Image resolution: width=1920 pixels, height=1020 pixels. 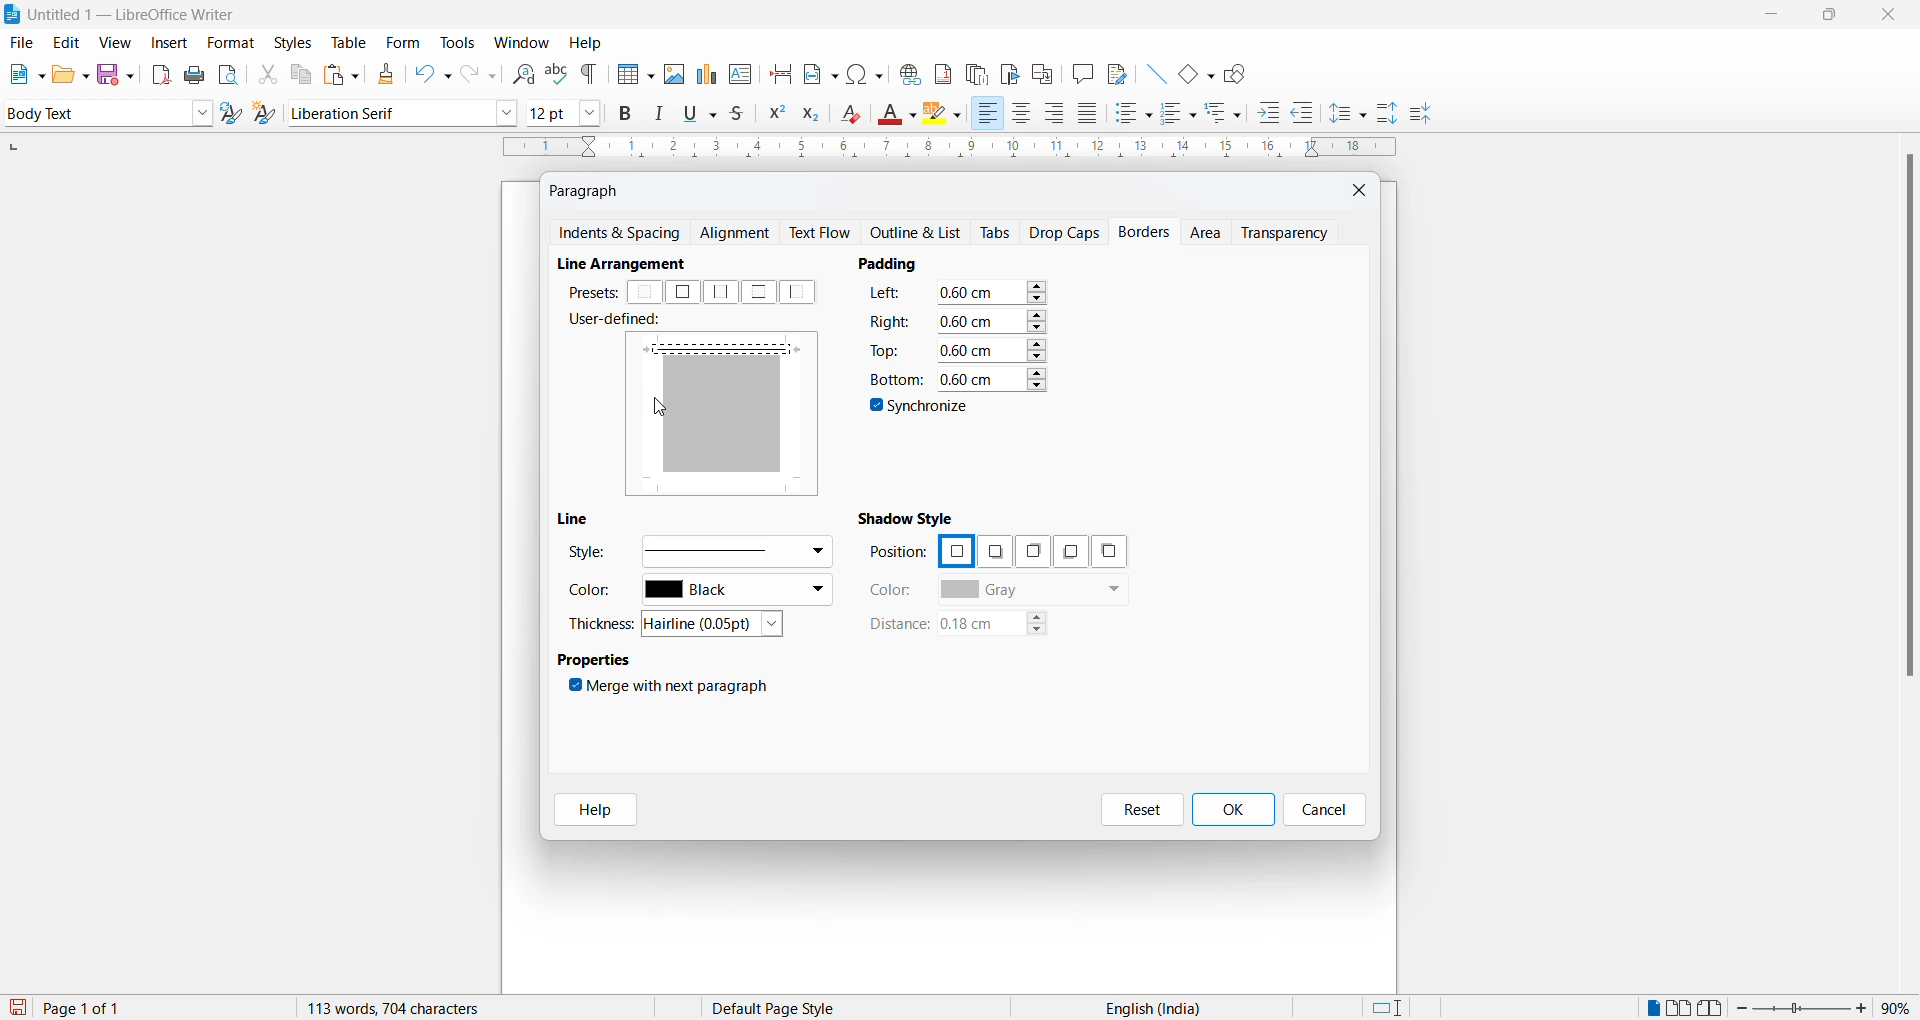 I want to click on underline, so click(x=704, y=113).